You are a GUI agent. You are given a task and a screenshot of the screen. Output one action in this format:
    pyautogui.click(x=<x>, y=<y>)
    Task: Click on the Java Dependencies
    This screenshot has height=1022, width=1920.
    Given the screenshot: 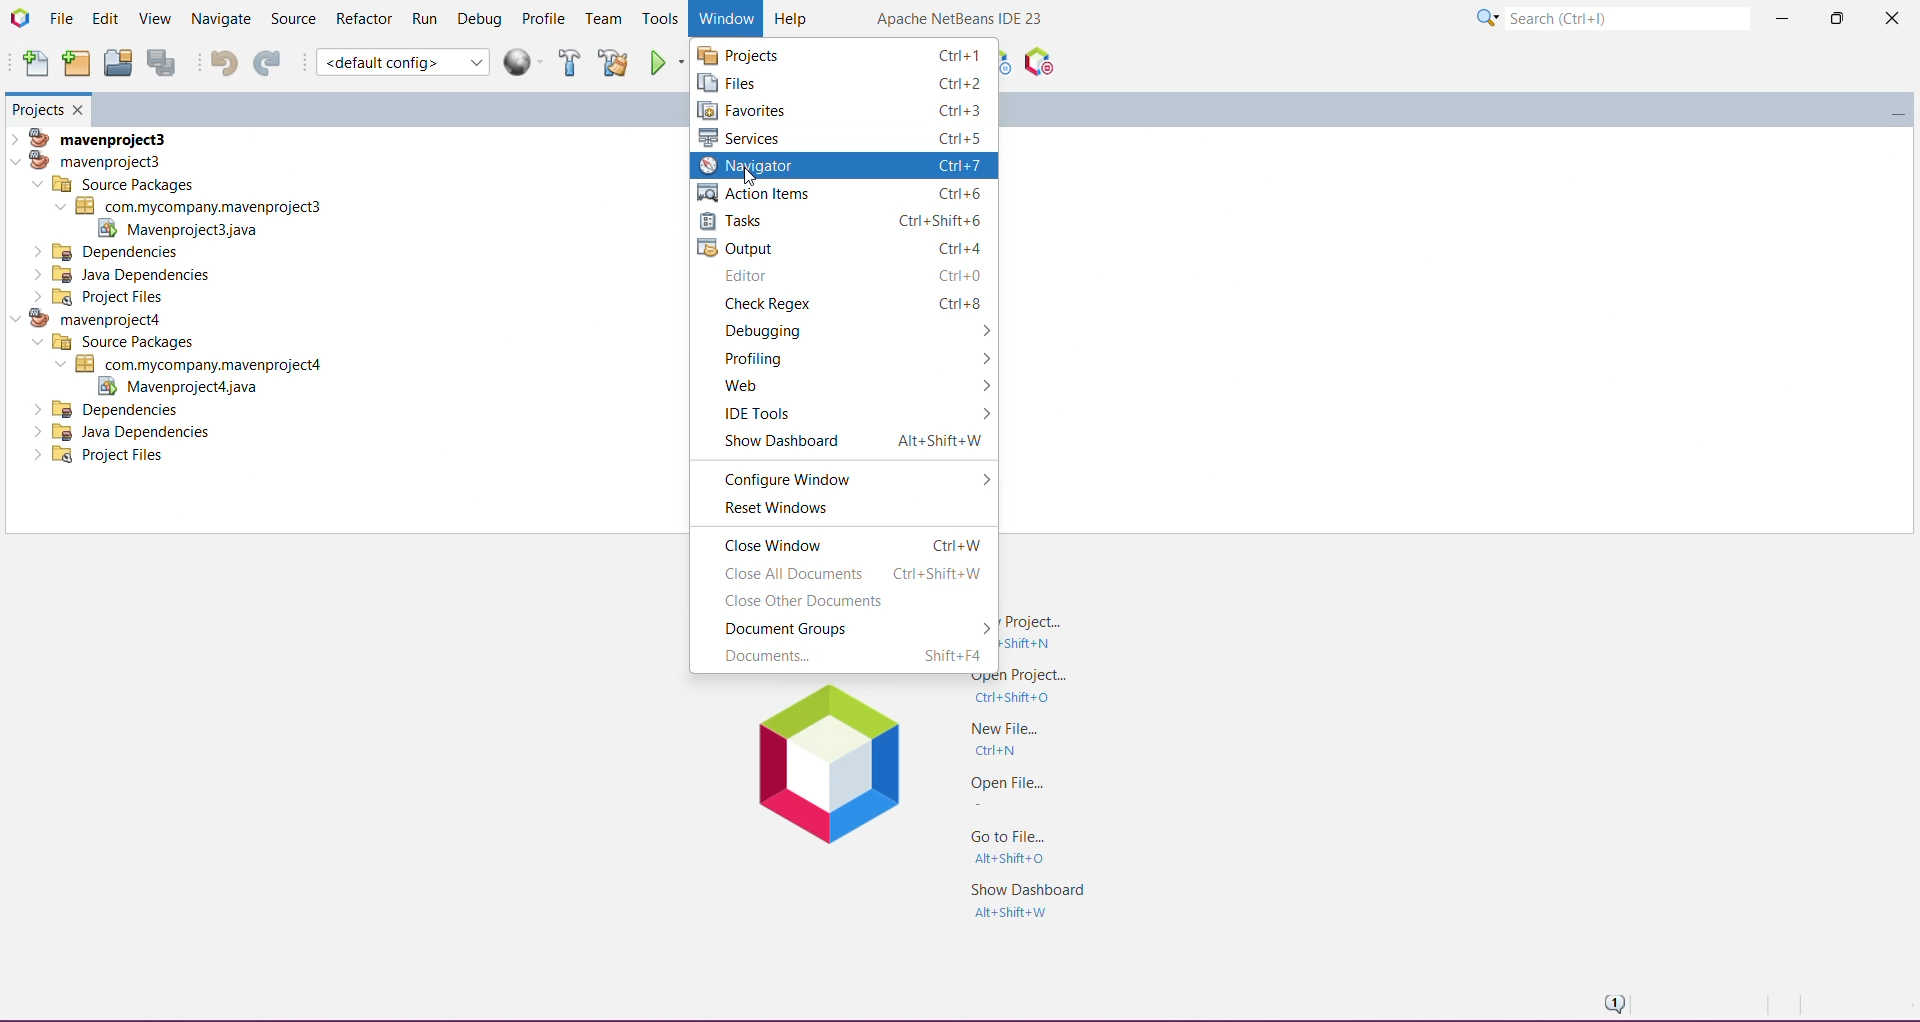 What is the action you would take?
    pyautogui.click(x=125, y=274)
    